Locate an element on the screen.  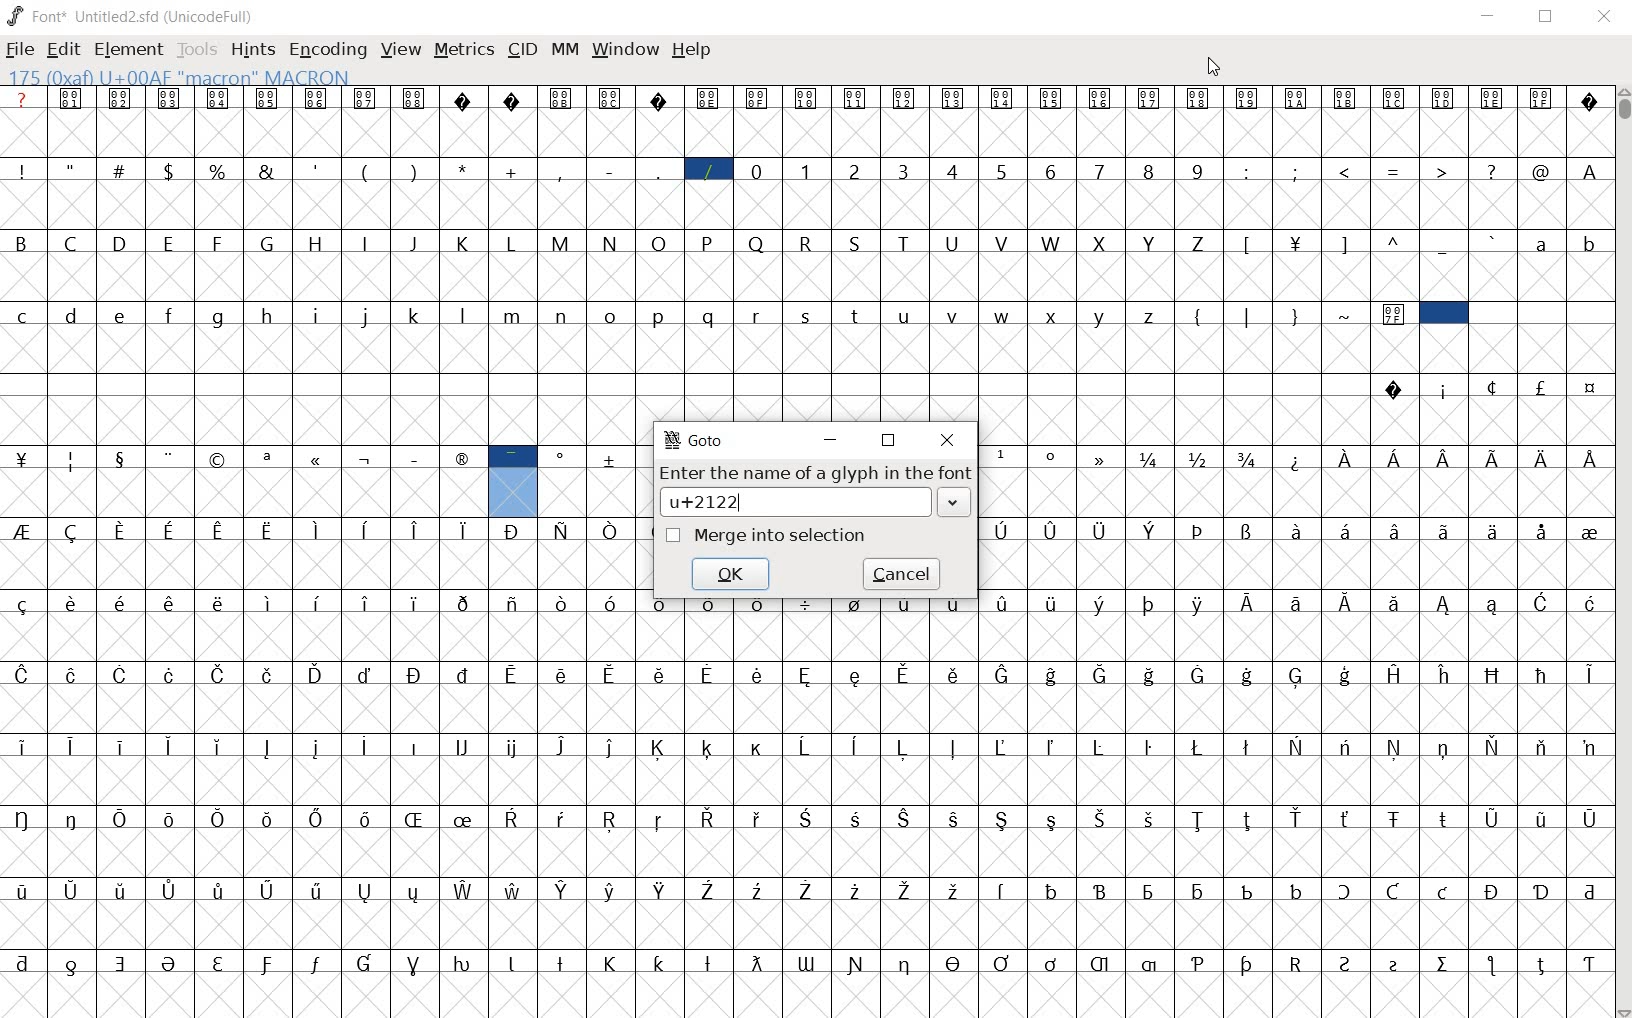
special characters is located at coordinates (22, 663).